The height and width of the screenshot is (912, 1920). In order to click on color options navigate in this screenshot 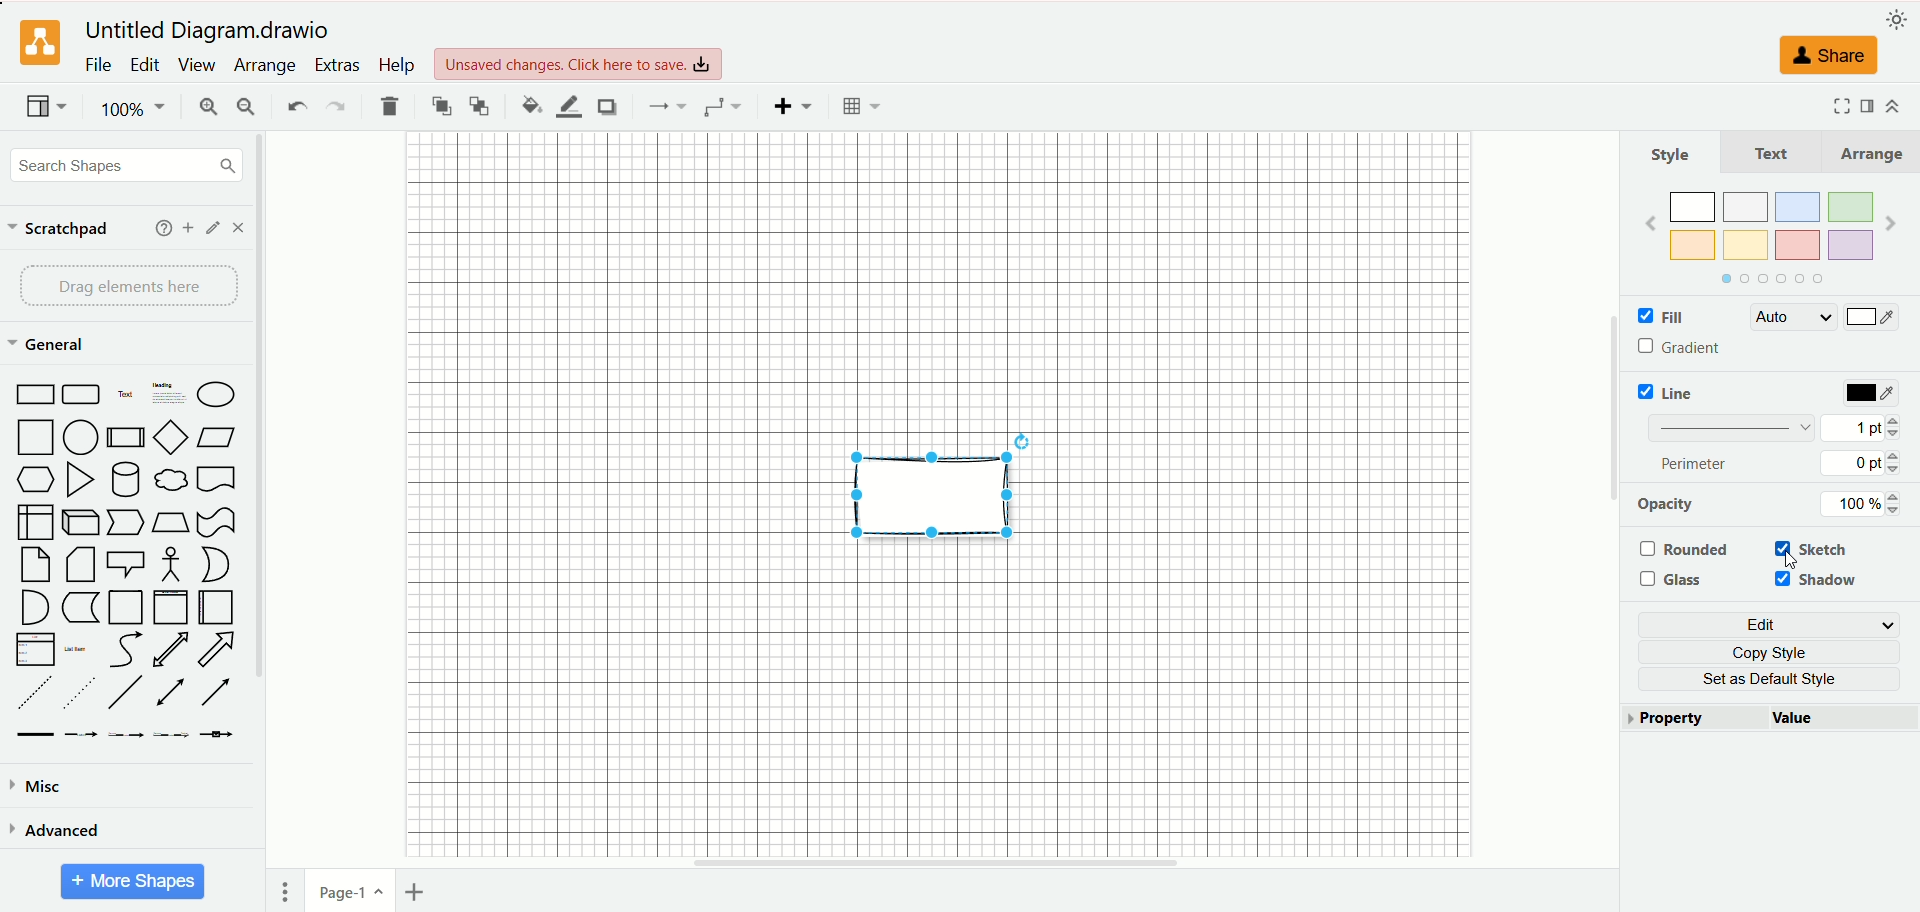, I will do `click(1768, 279)`.